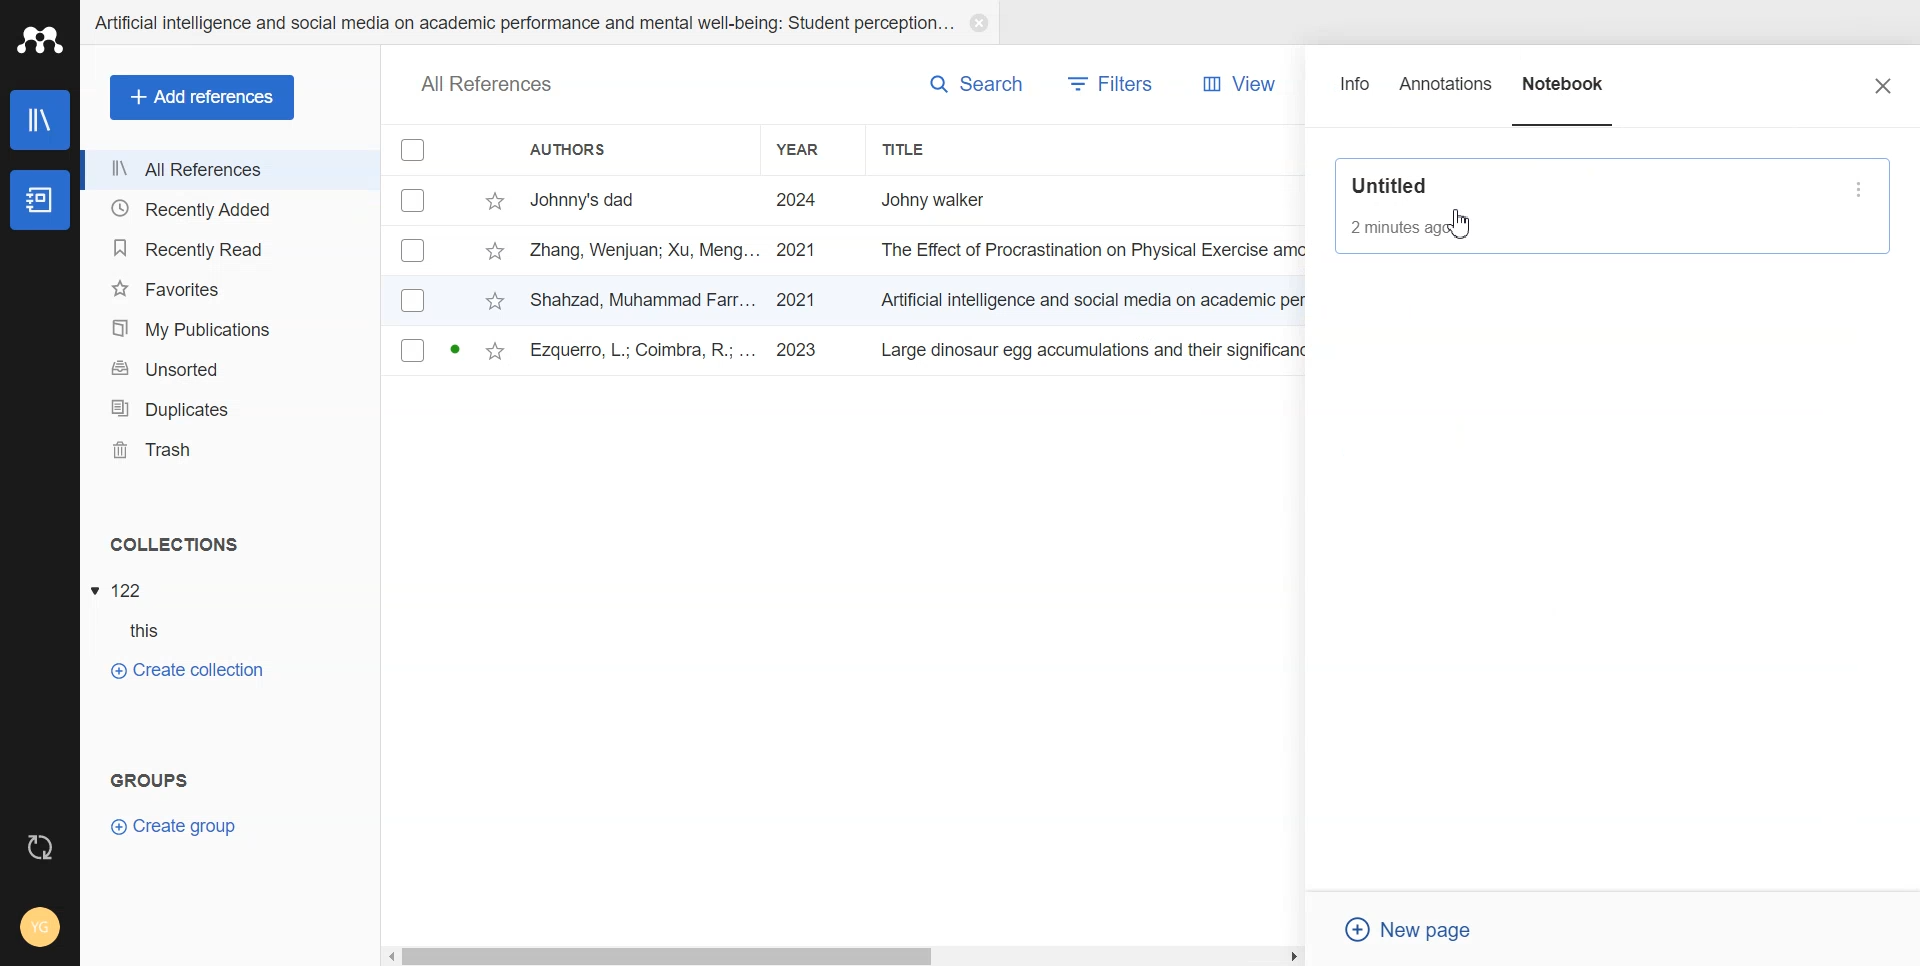 Image resolution: width=1920 pixels, height=966 pixels. Describe the element at coordinates (522, 23) in the screenshot. I see `Artificial intelligence and social media on academic performance and mental well-being: student perception...` at that location.